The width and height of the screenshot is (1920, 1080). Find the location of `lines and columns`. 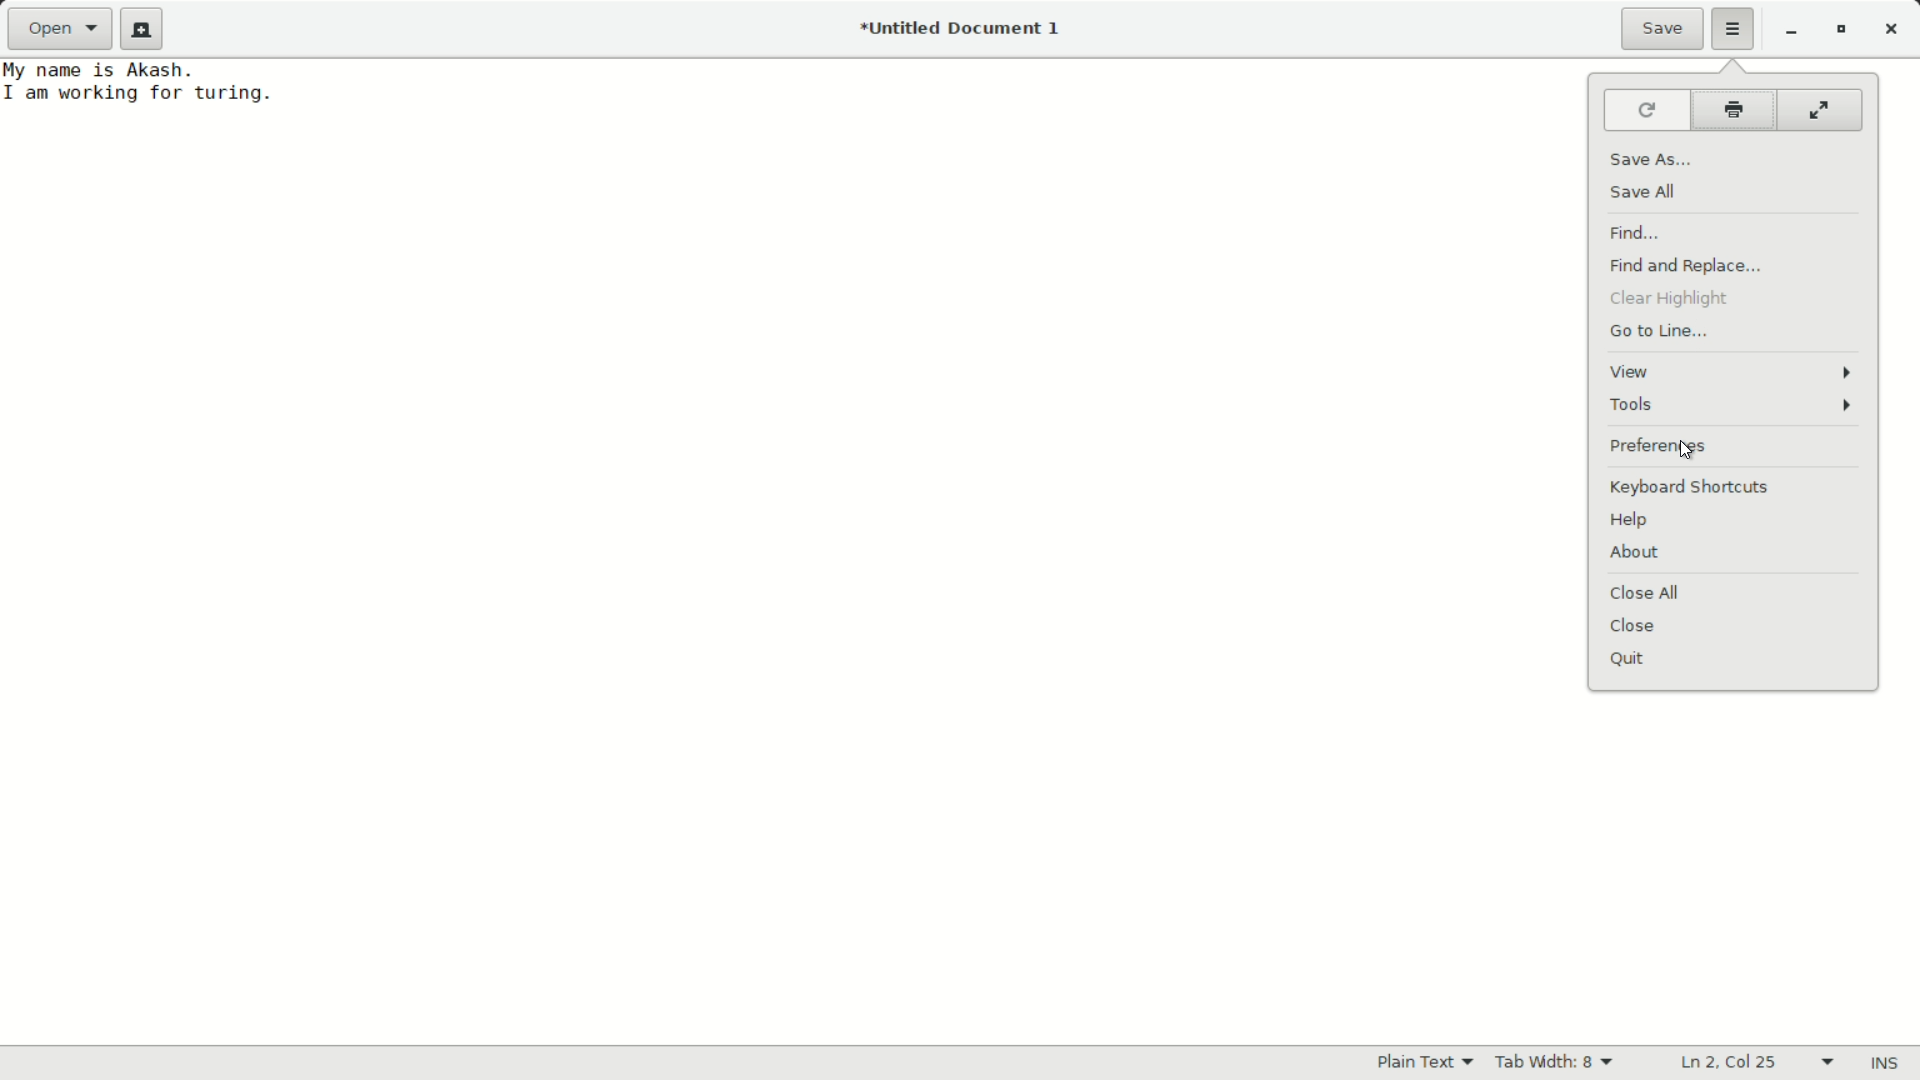

lines and columns is located at coordinates (1760, 1063).